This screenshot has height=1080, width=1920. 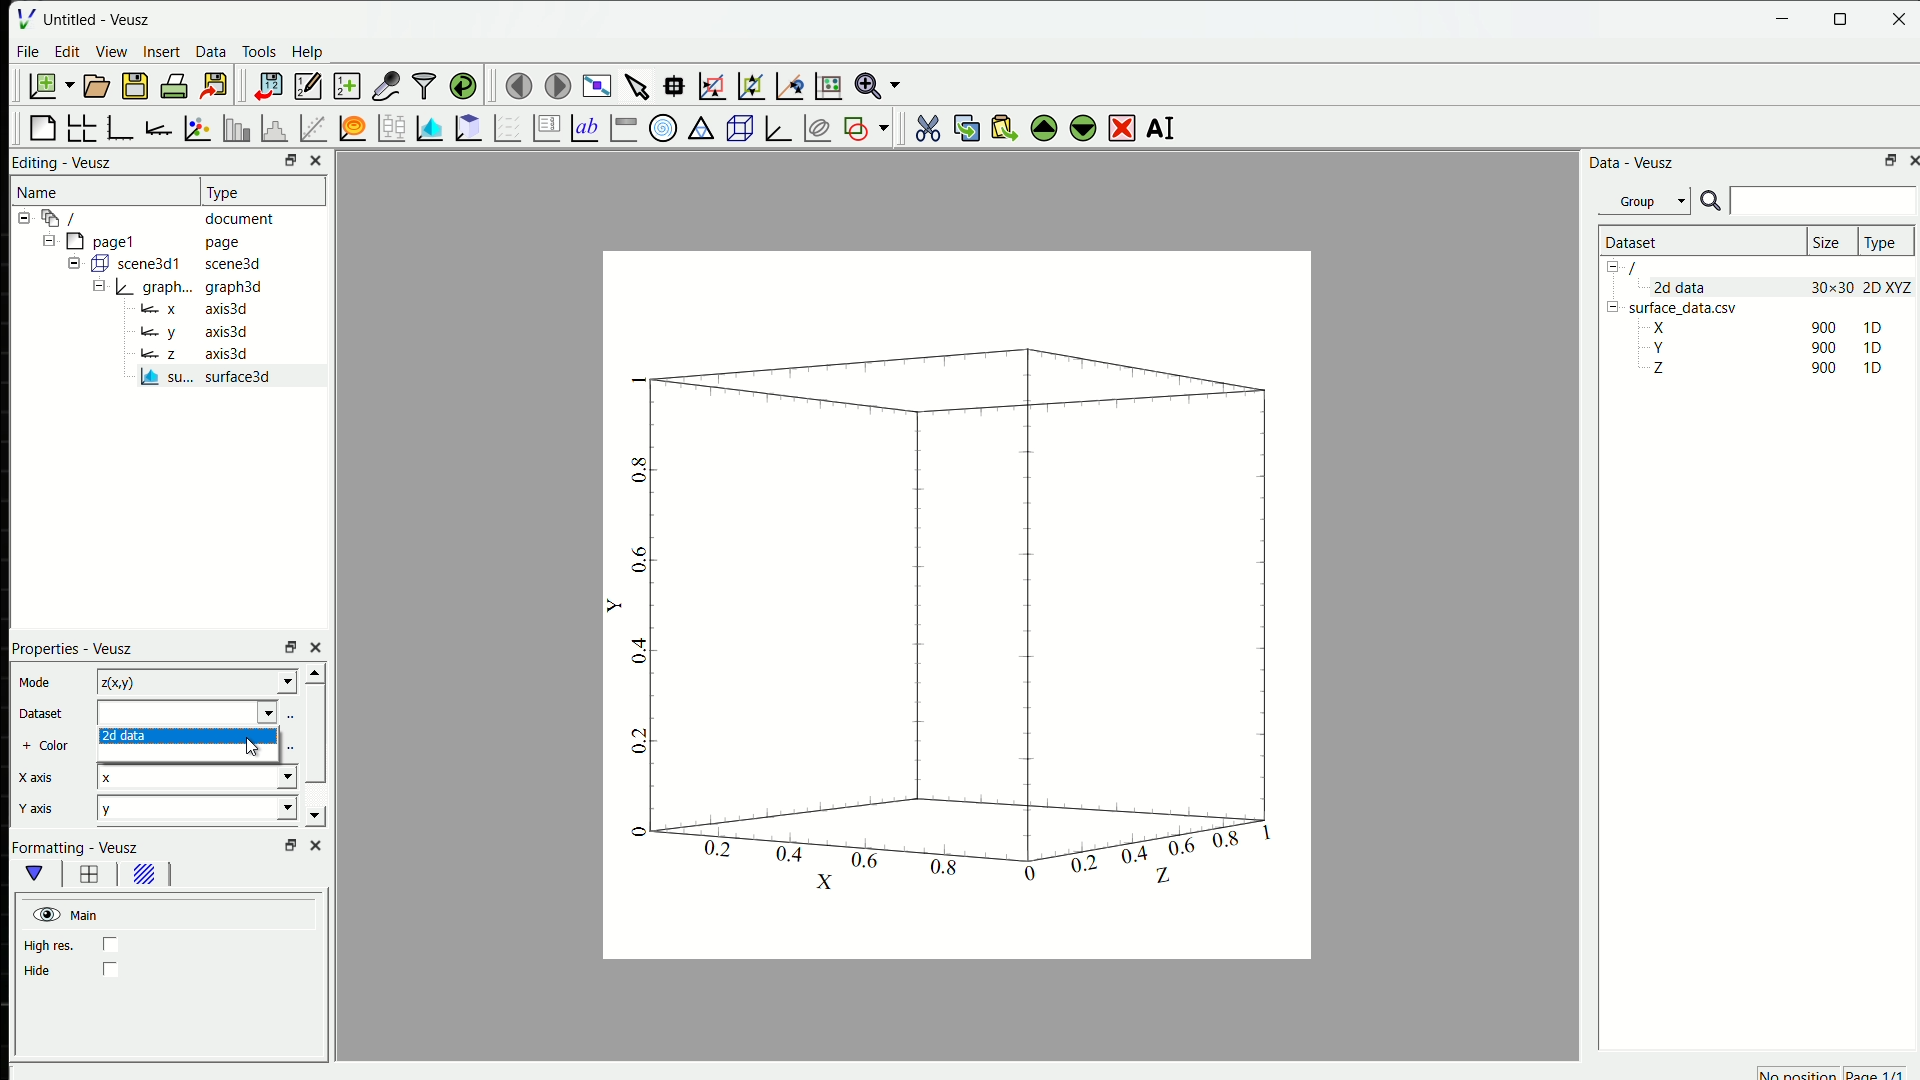 What do you see at coordinates (215, 85) in the screenshot?
I see `export to graphics formats` at bounding box center [215, 85].